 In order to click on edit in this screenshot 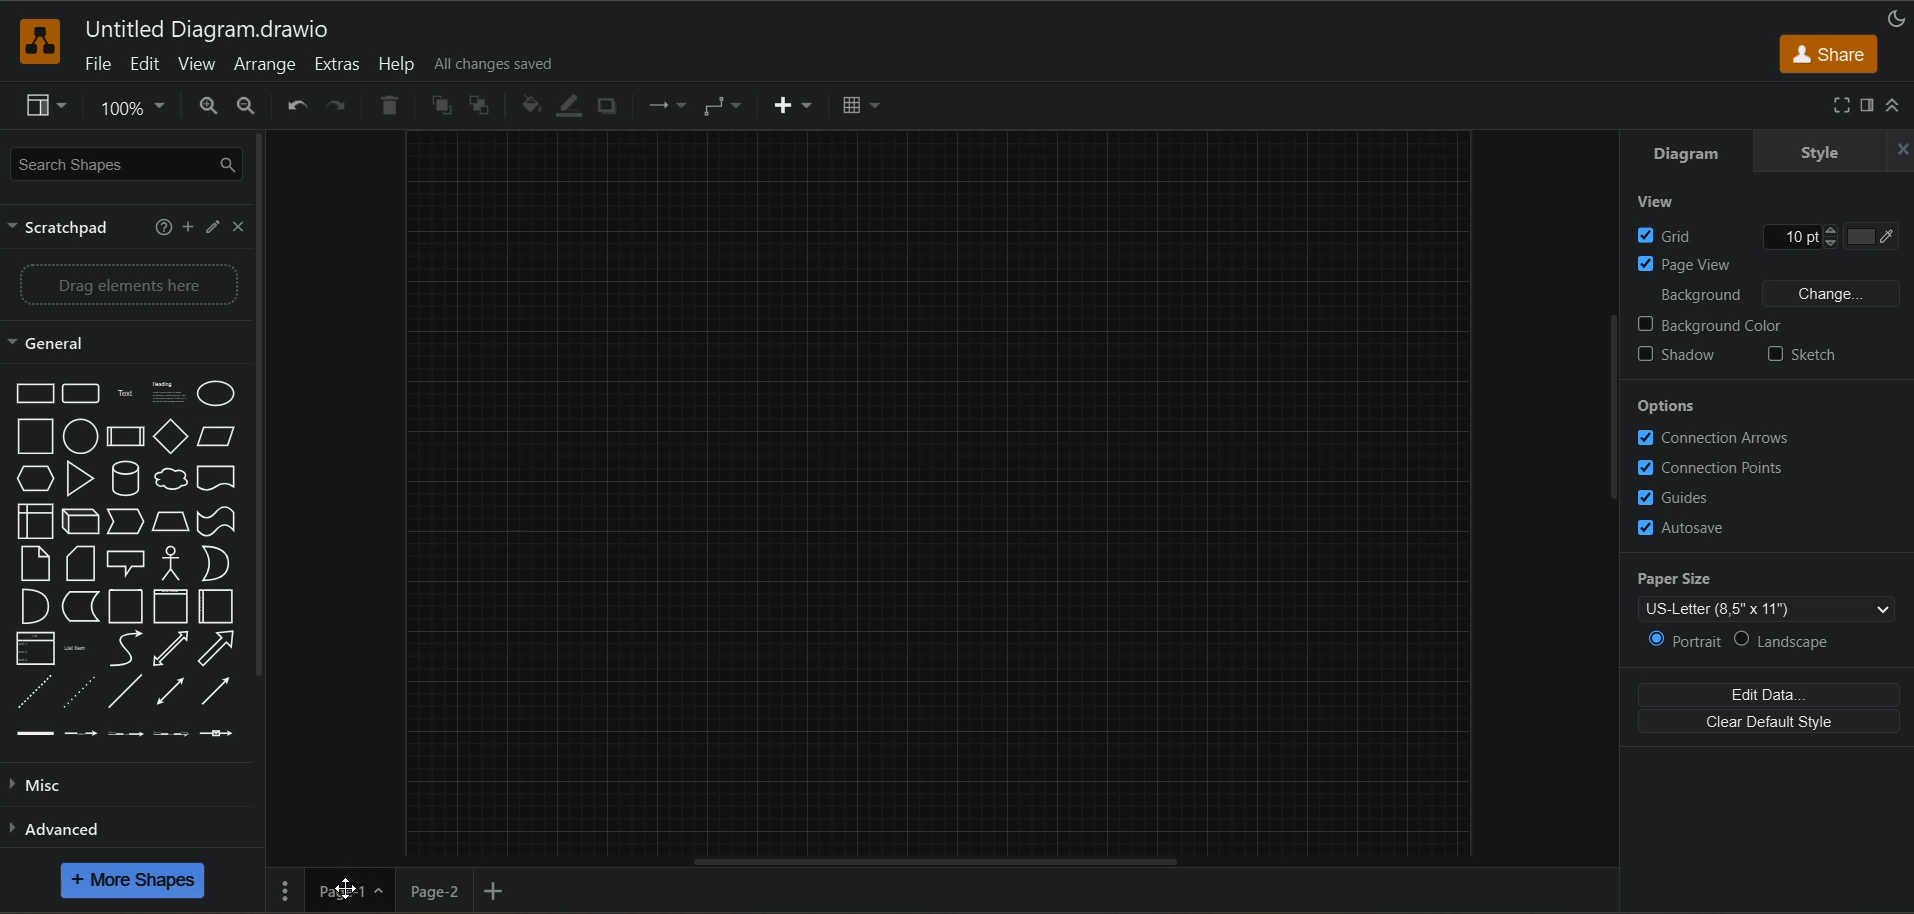, I will do `click(150, 64)`.